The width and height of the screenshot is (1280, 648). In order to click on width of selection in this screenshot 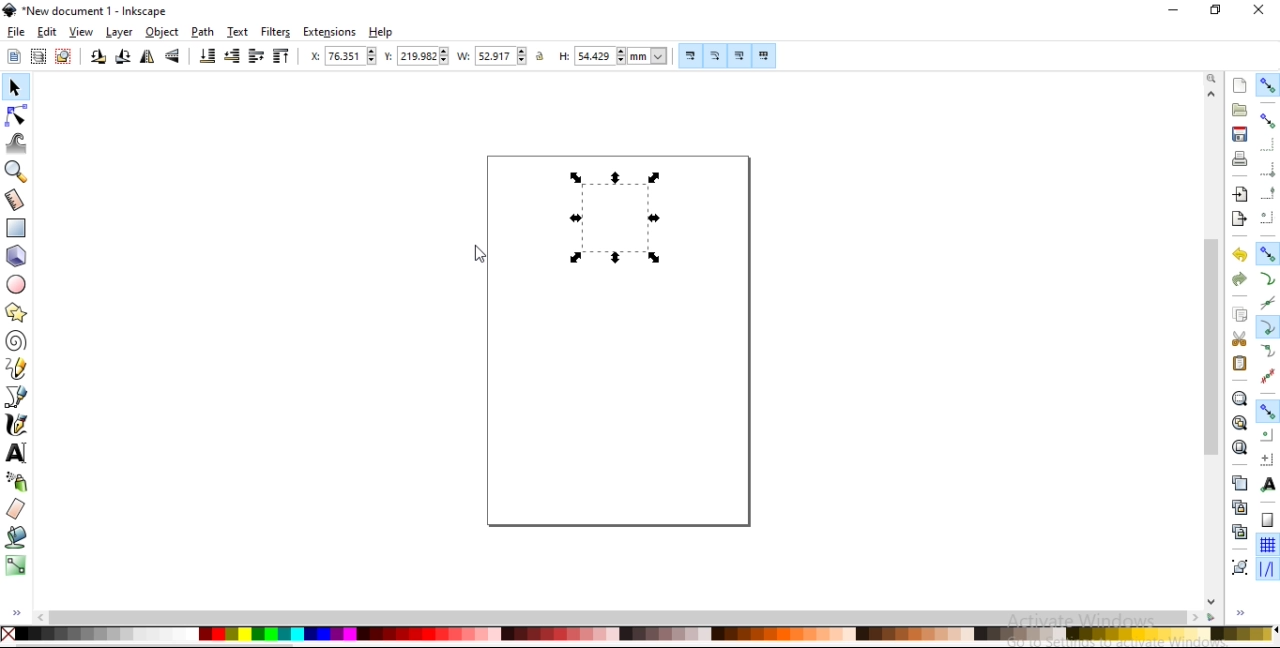, I will do `click(494, 56)`.